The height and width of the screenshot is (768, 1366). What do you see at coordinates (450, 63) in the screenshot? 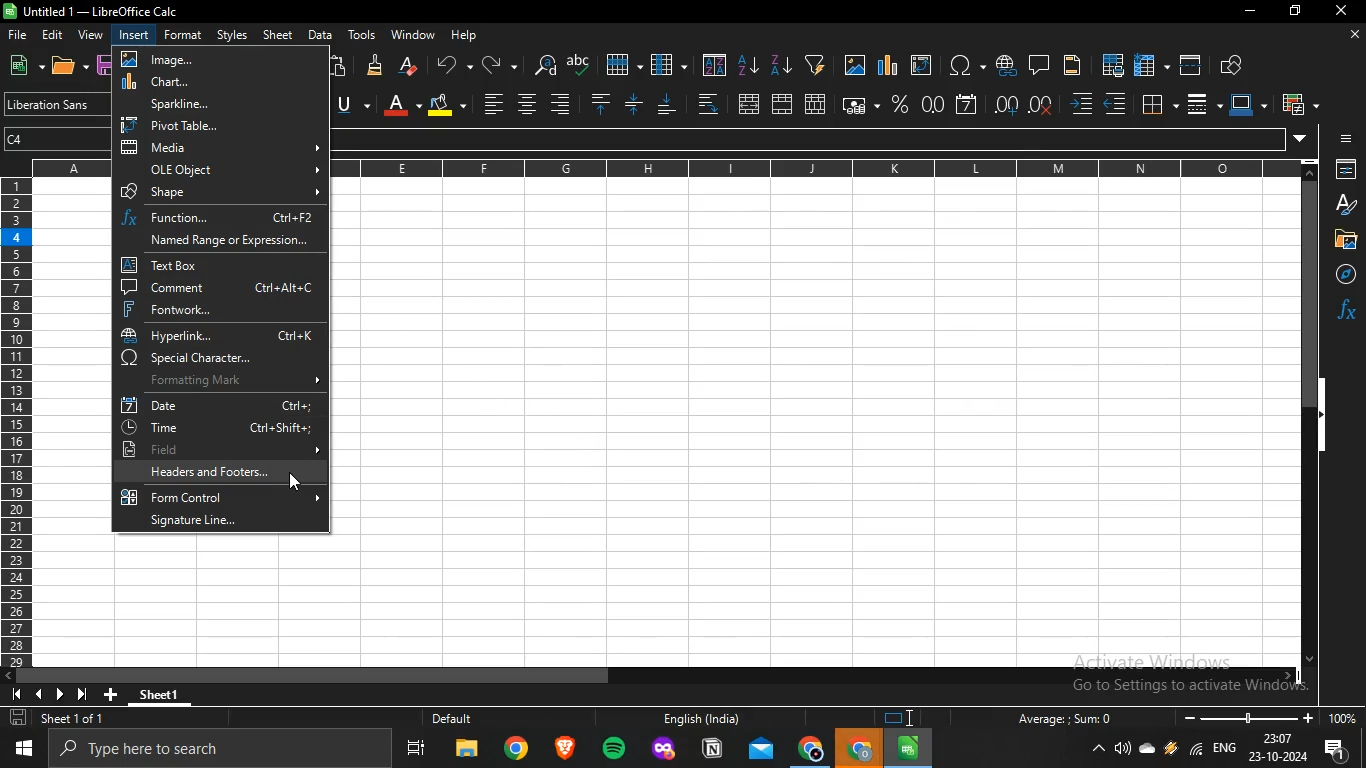
I see `undo` at bounding box center [450, 63].